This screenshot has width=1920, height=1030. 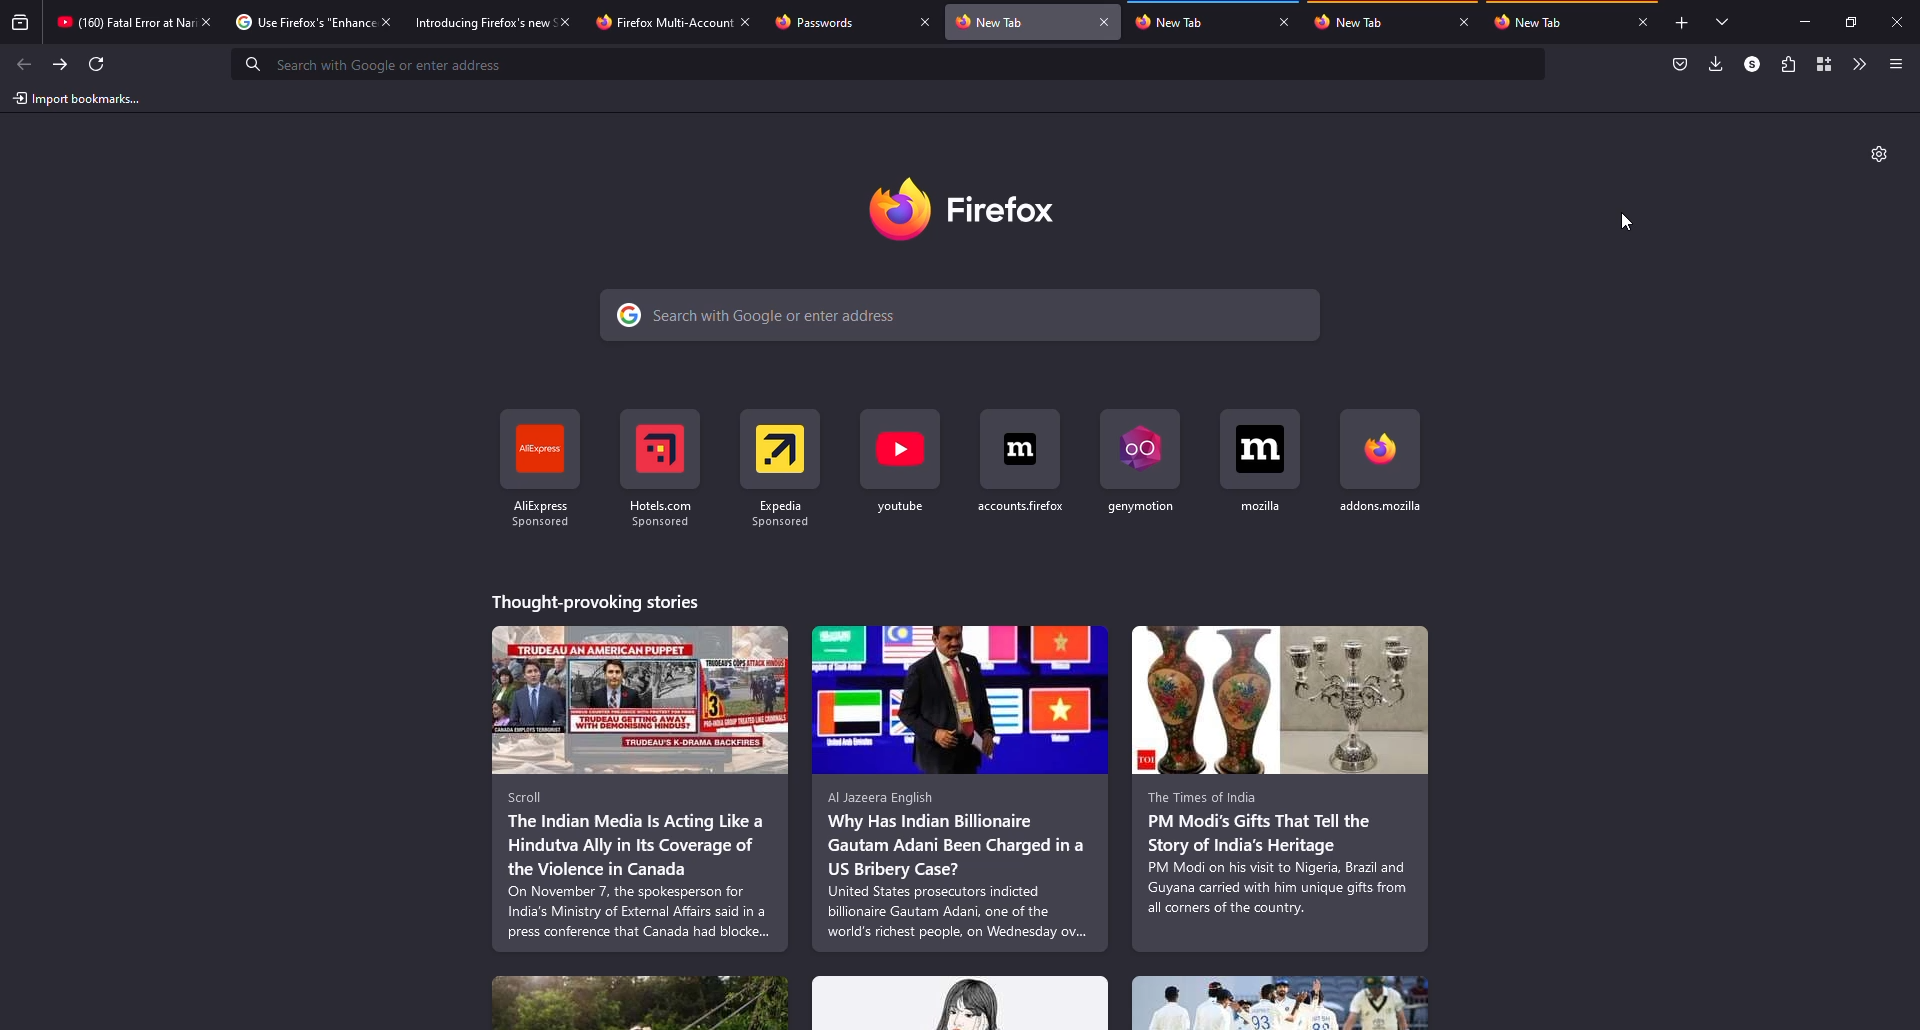 What do you see at coordinates (782, 465) in the screenshot?
I see `shortcut` at bounding box center [782, 465].